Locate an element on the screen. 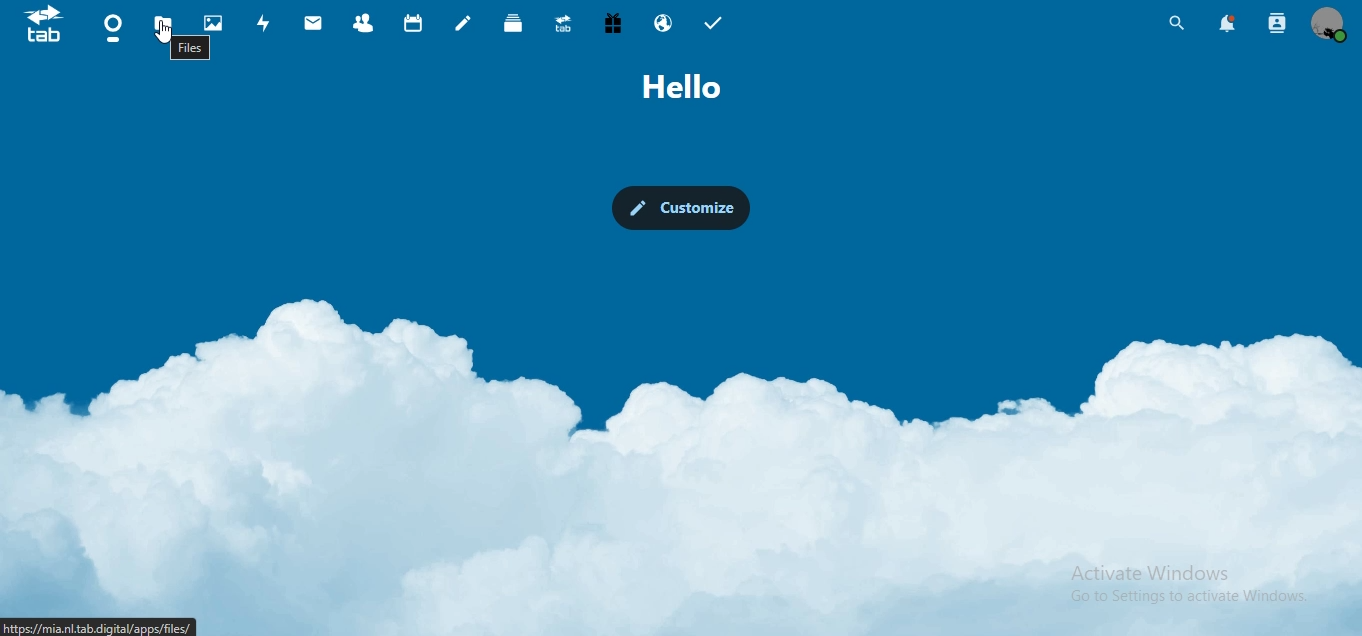 The width and height of the screenshot is (1362, 636). upgrade is located at coordinates (567, 26).